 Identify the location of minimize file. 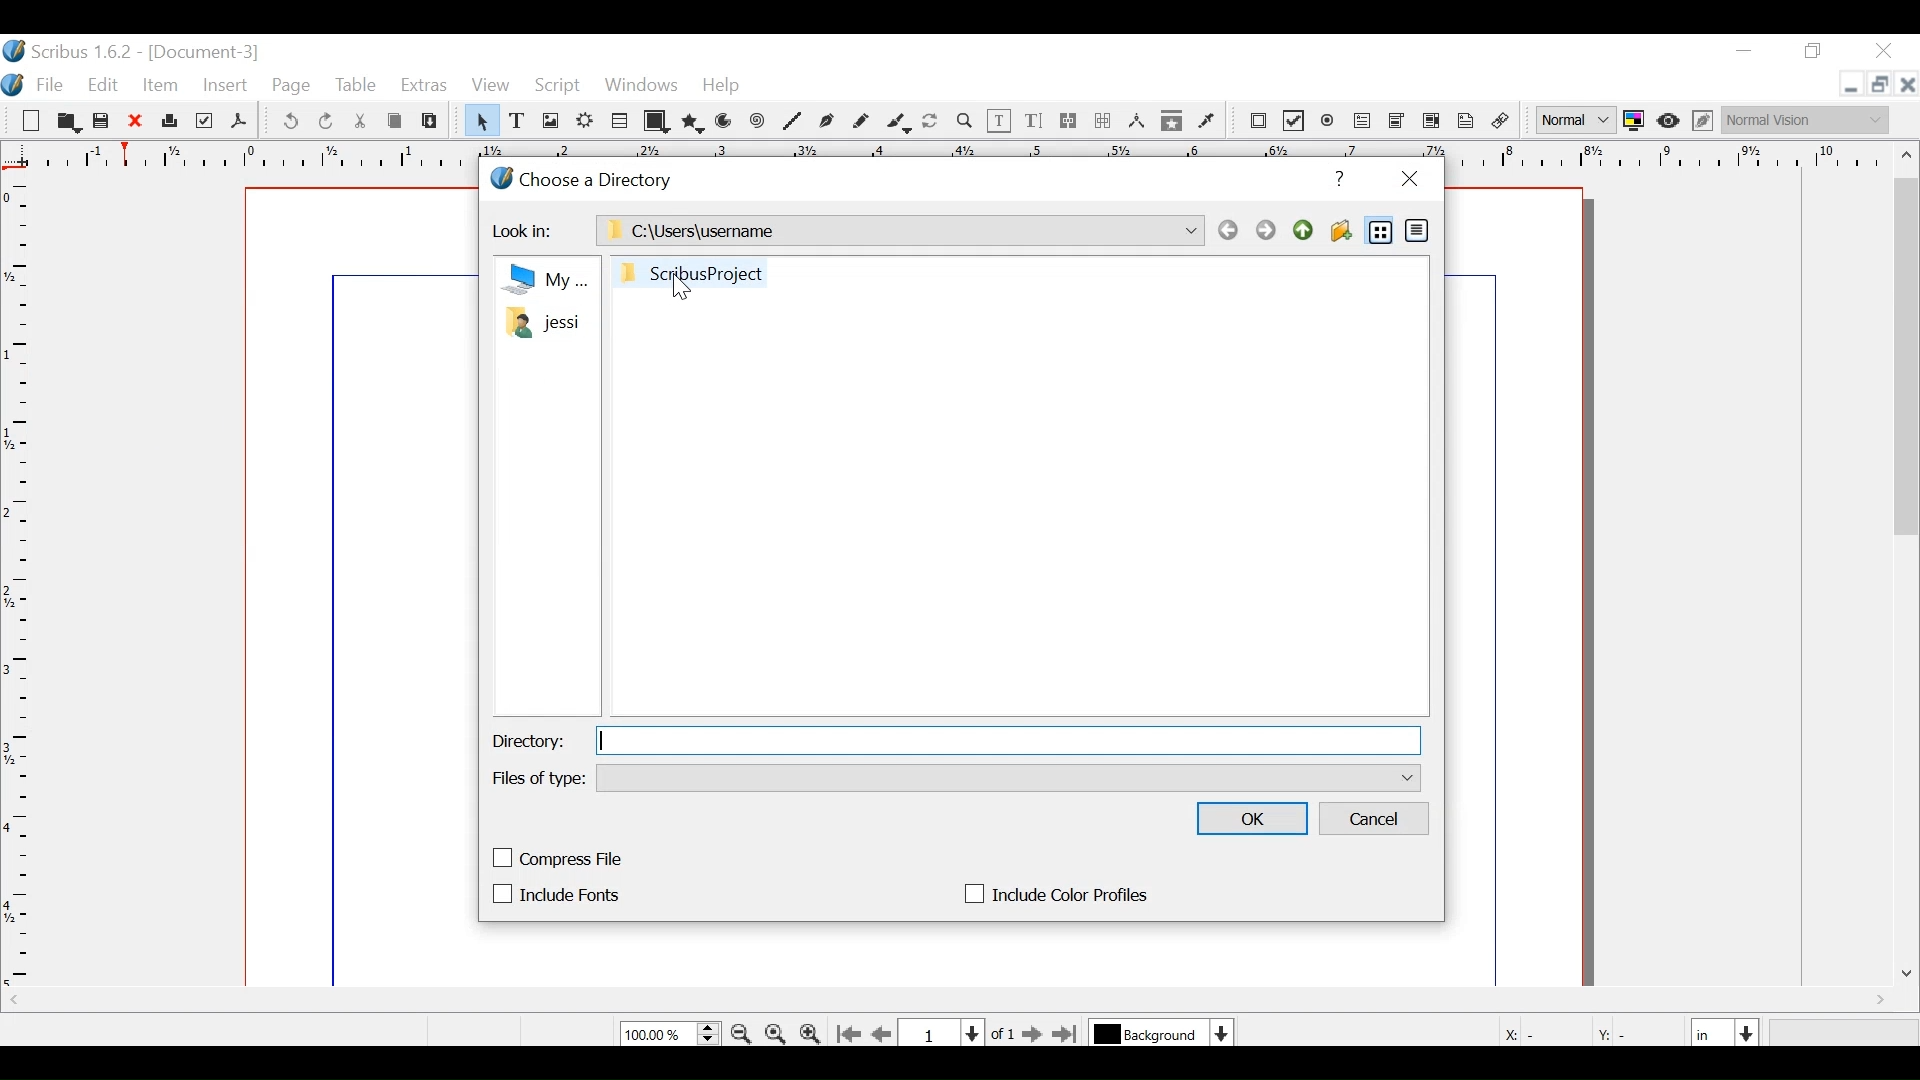
(1847, 85).